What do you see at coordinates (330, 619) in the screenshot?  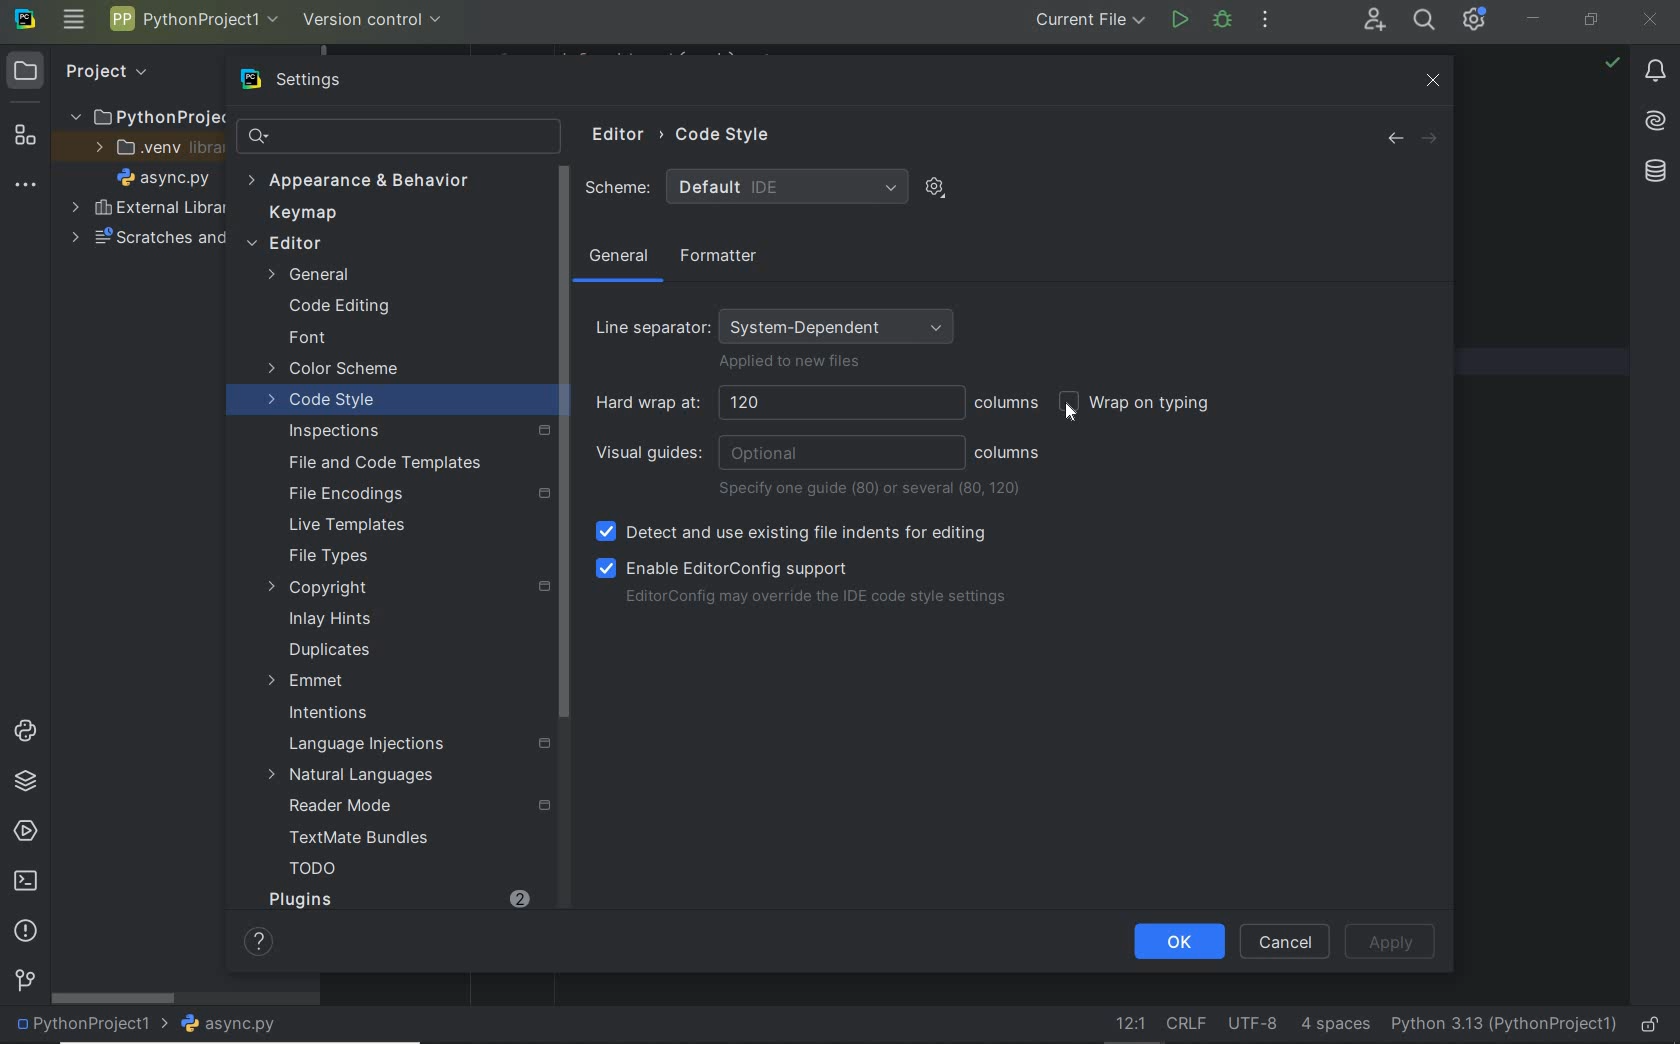 I see `Inlay Hints` at bounding box center [330, 619].